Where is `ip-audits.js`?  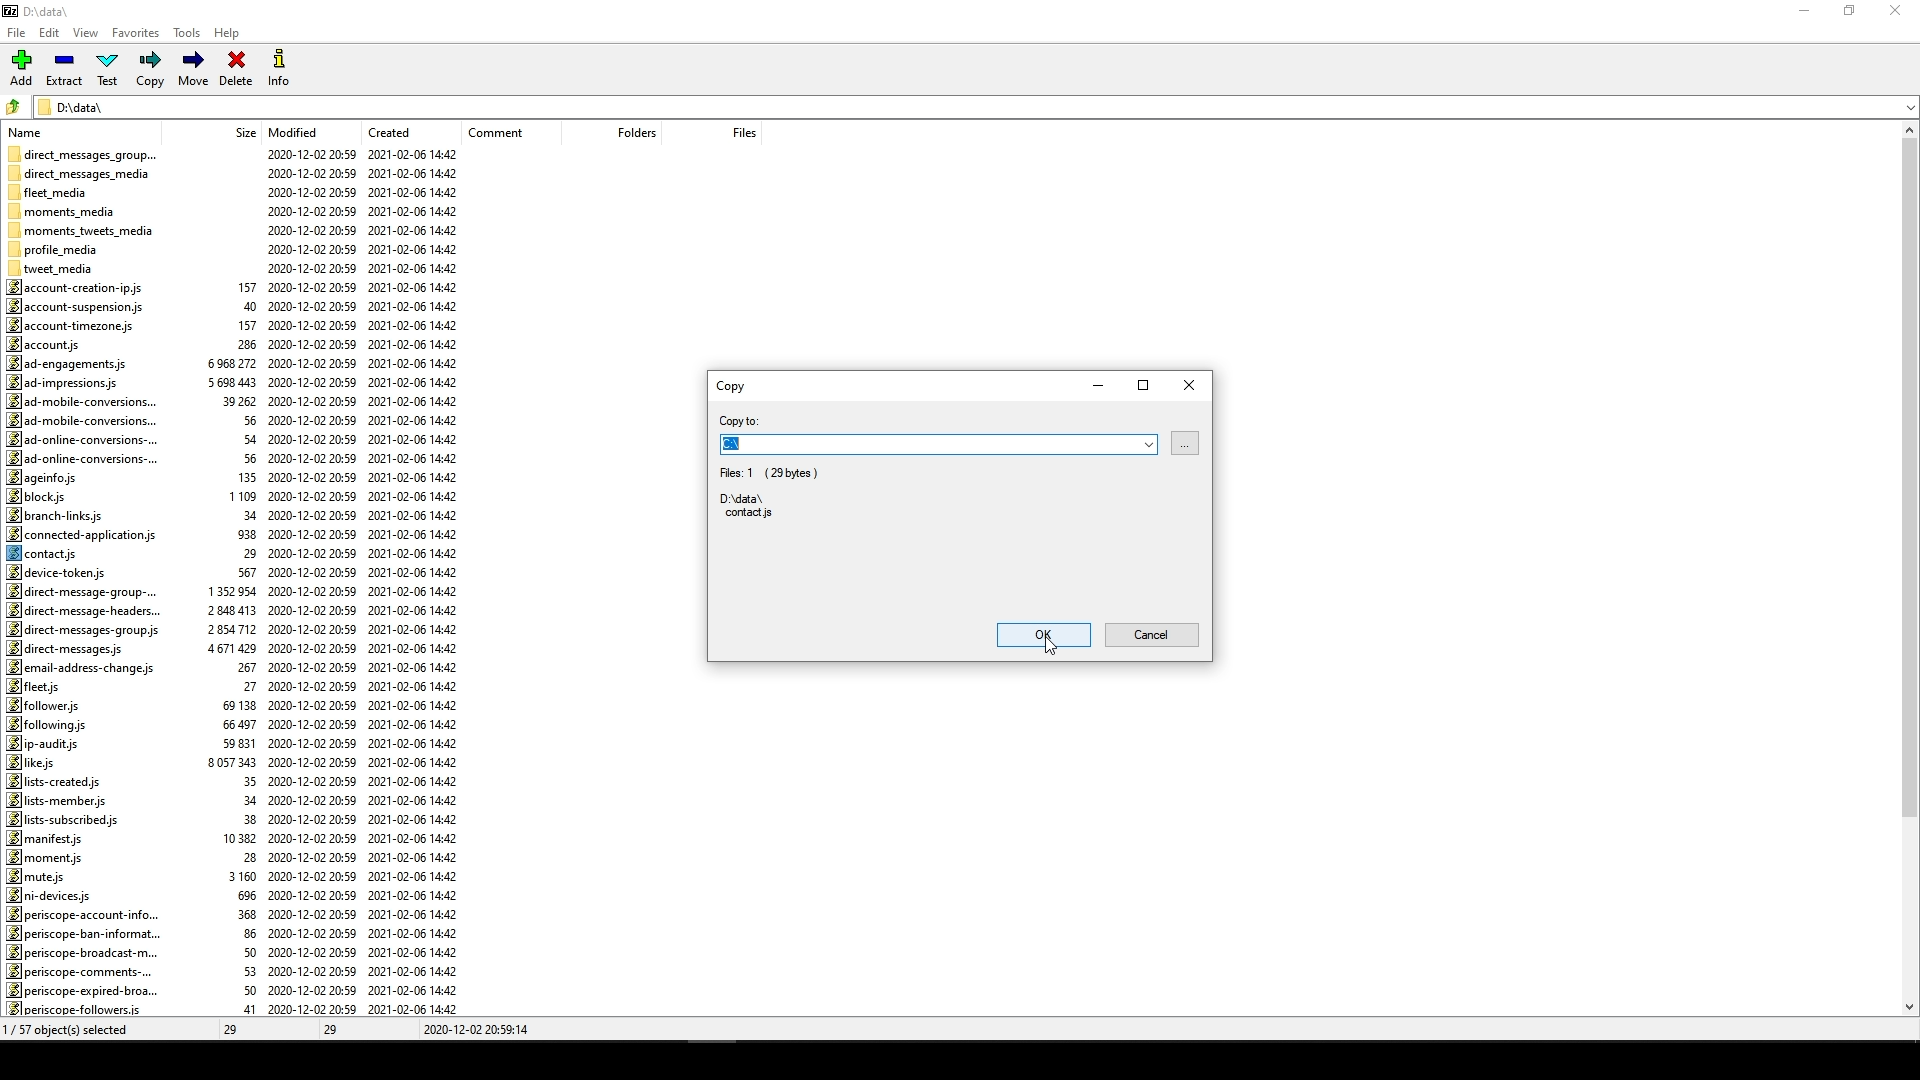 ip-audits.js is located at coordinates (43, 744).